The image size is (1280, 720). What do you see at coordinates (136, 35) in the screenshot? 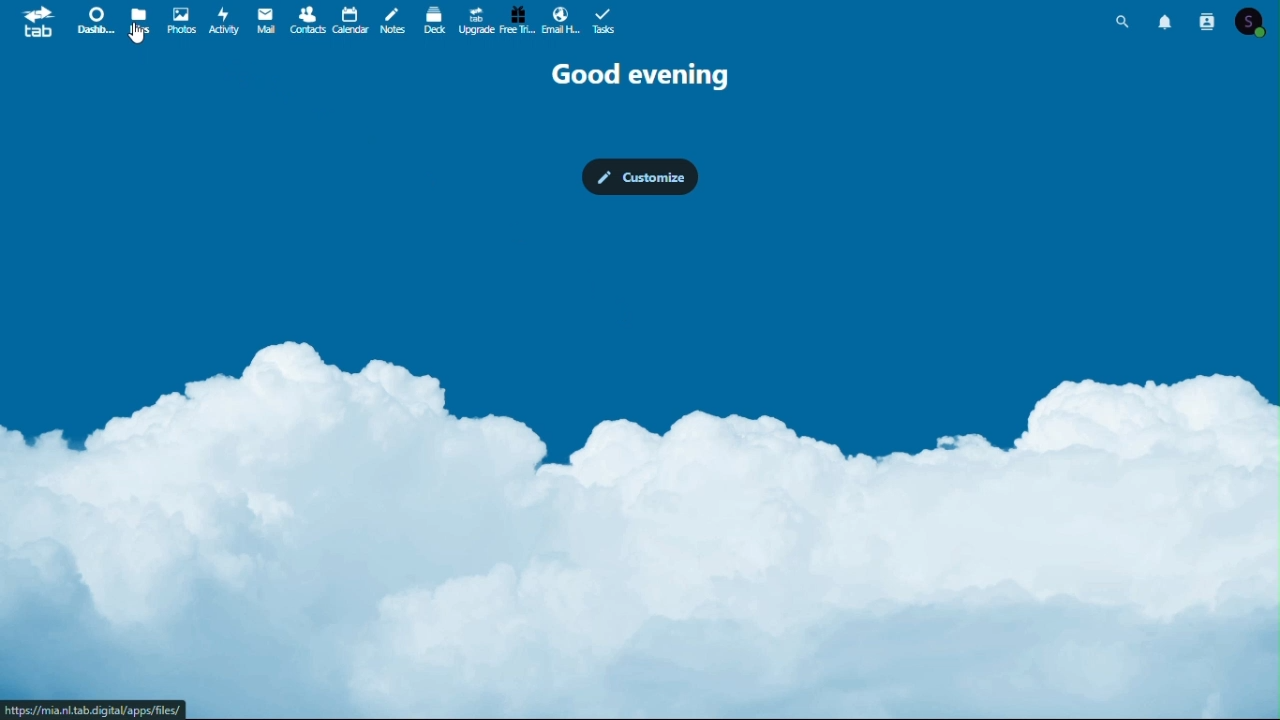
I see `cursor` at bounding box center [136, 35].